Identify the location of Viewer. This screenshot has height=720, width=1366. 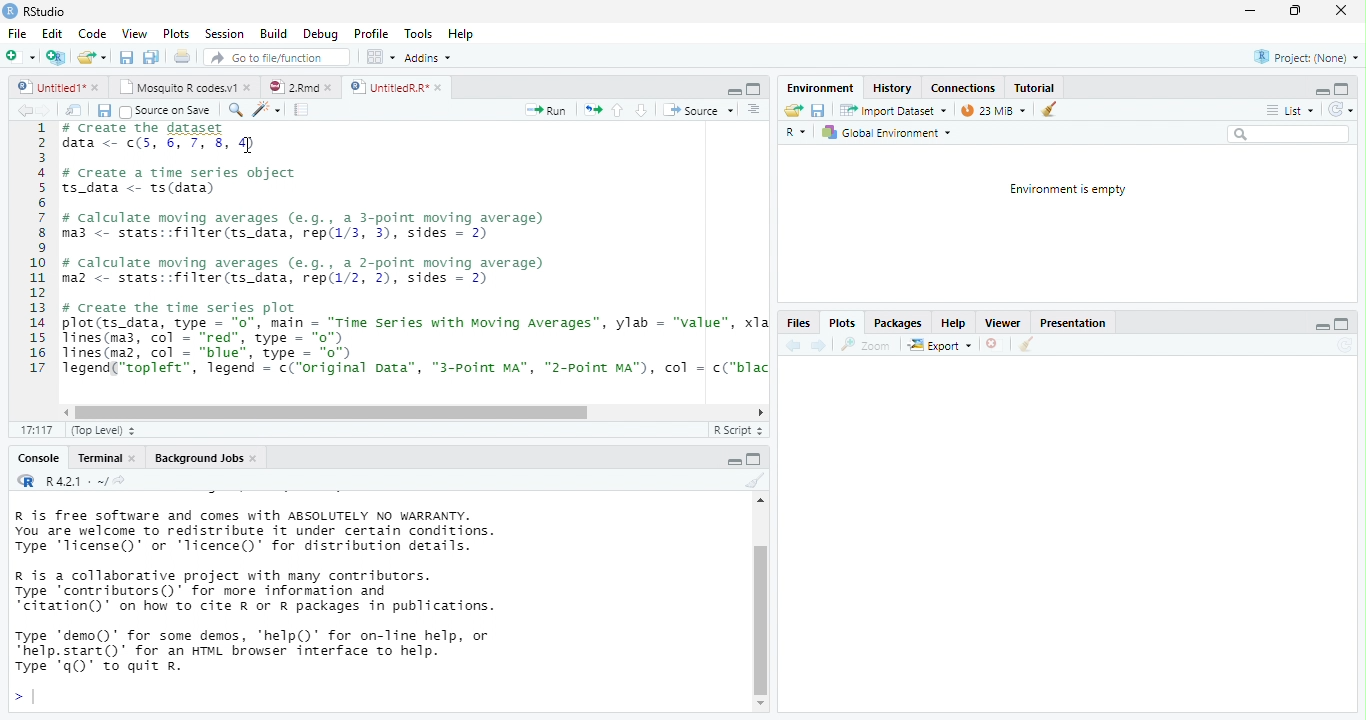
(1002, 323).